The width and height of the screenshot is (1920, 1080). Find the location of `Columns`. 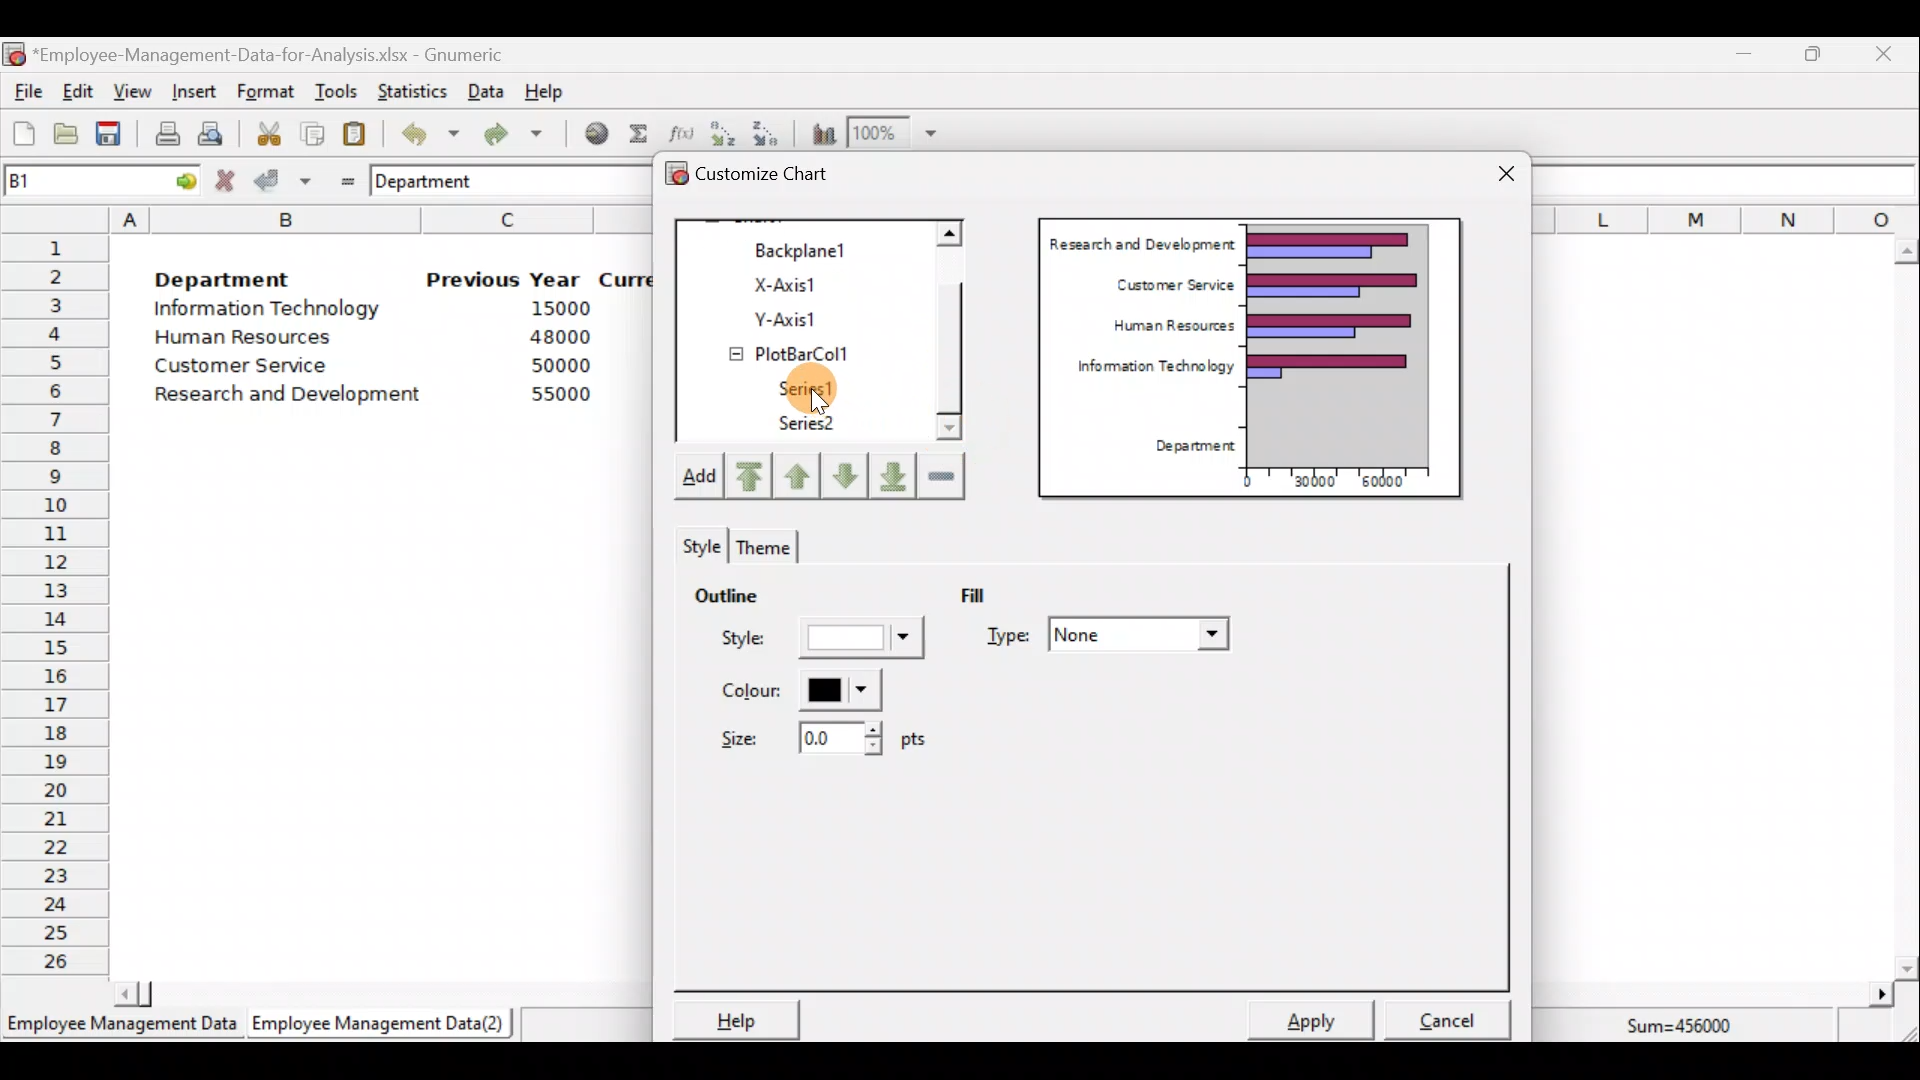

Columns is located at coordinates (1726, 218).